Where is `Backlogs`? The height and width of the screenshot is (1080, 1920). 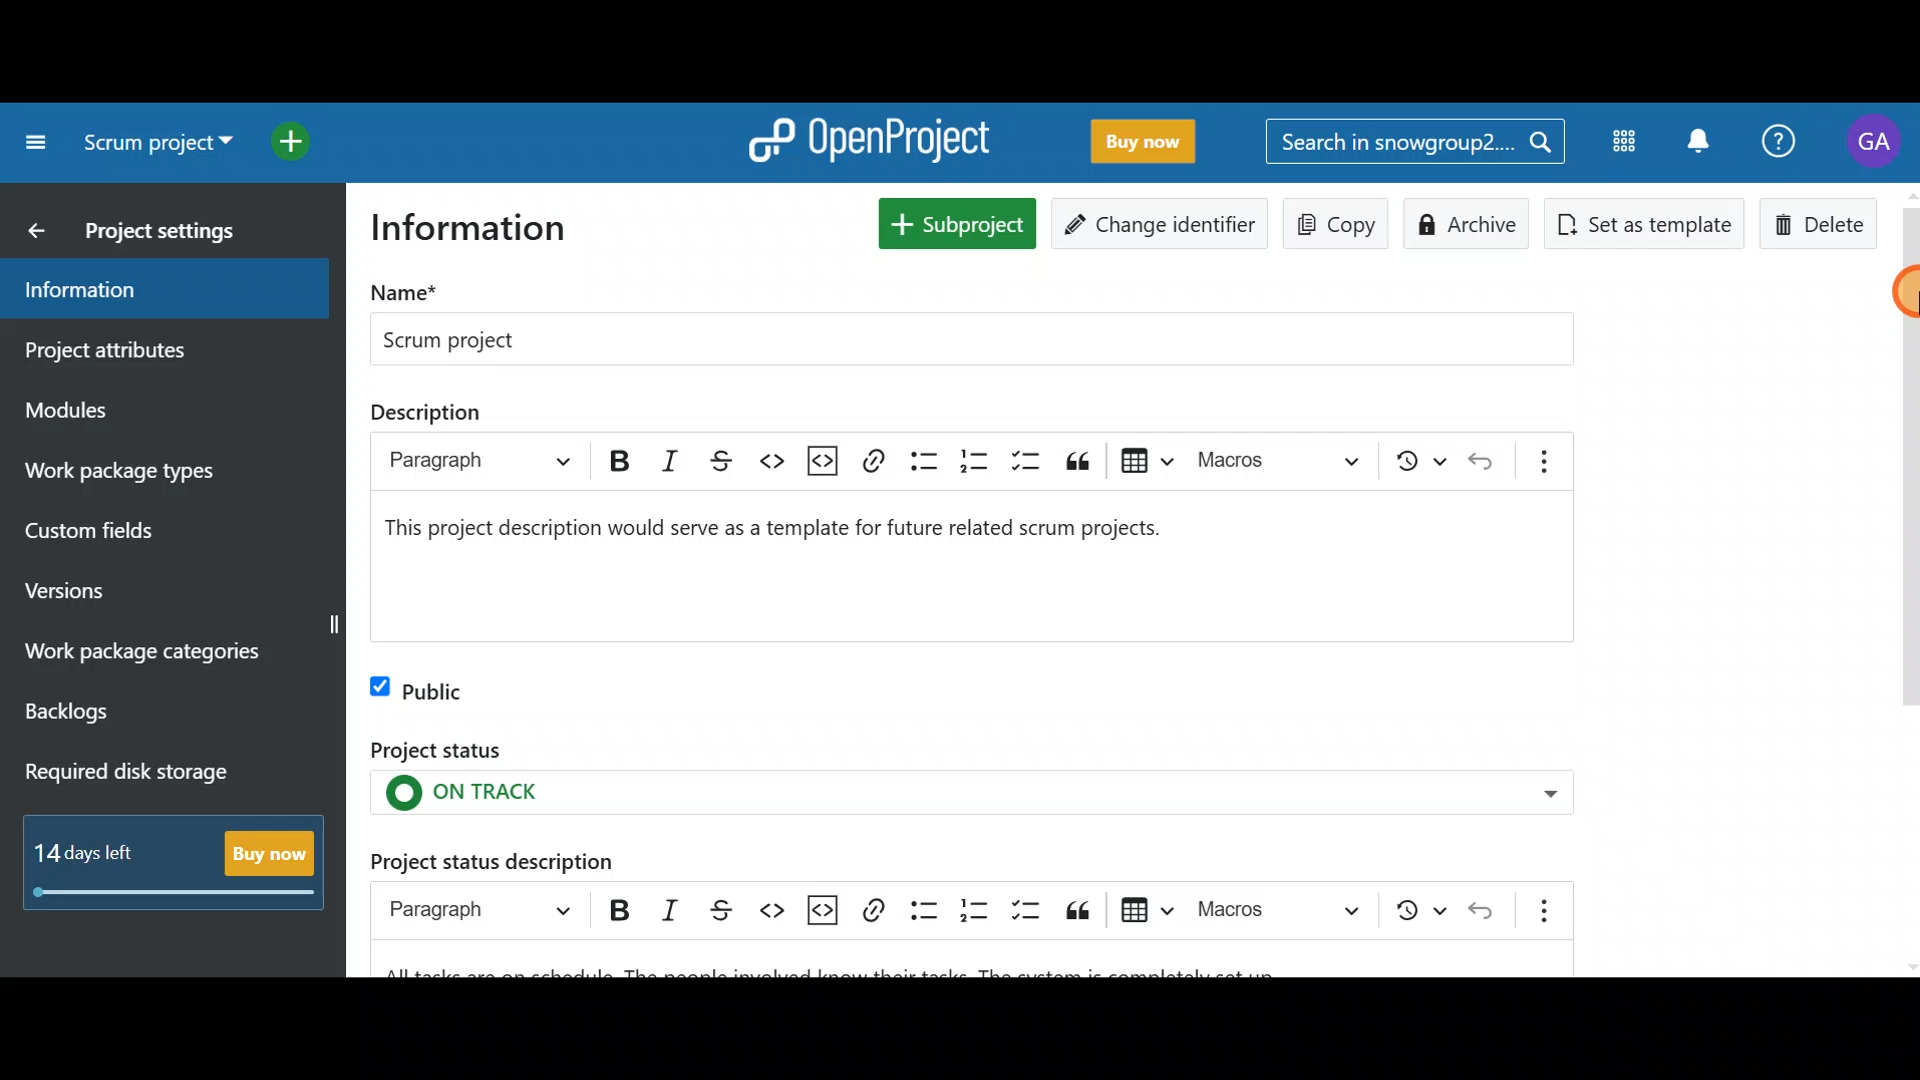 Backlogs is located at coordinates (145, 712).